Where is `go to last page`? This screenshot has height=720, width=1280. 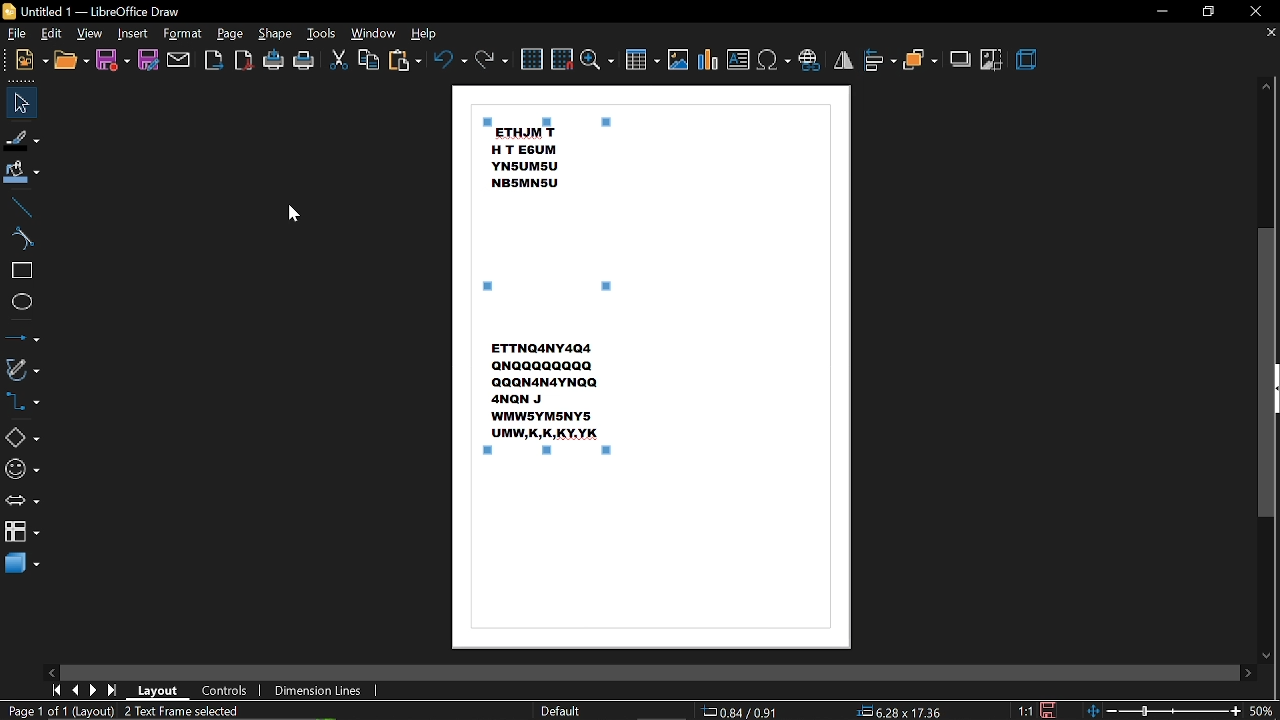
go to last page is located at coordinates (115, 690).